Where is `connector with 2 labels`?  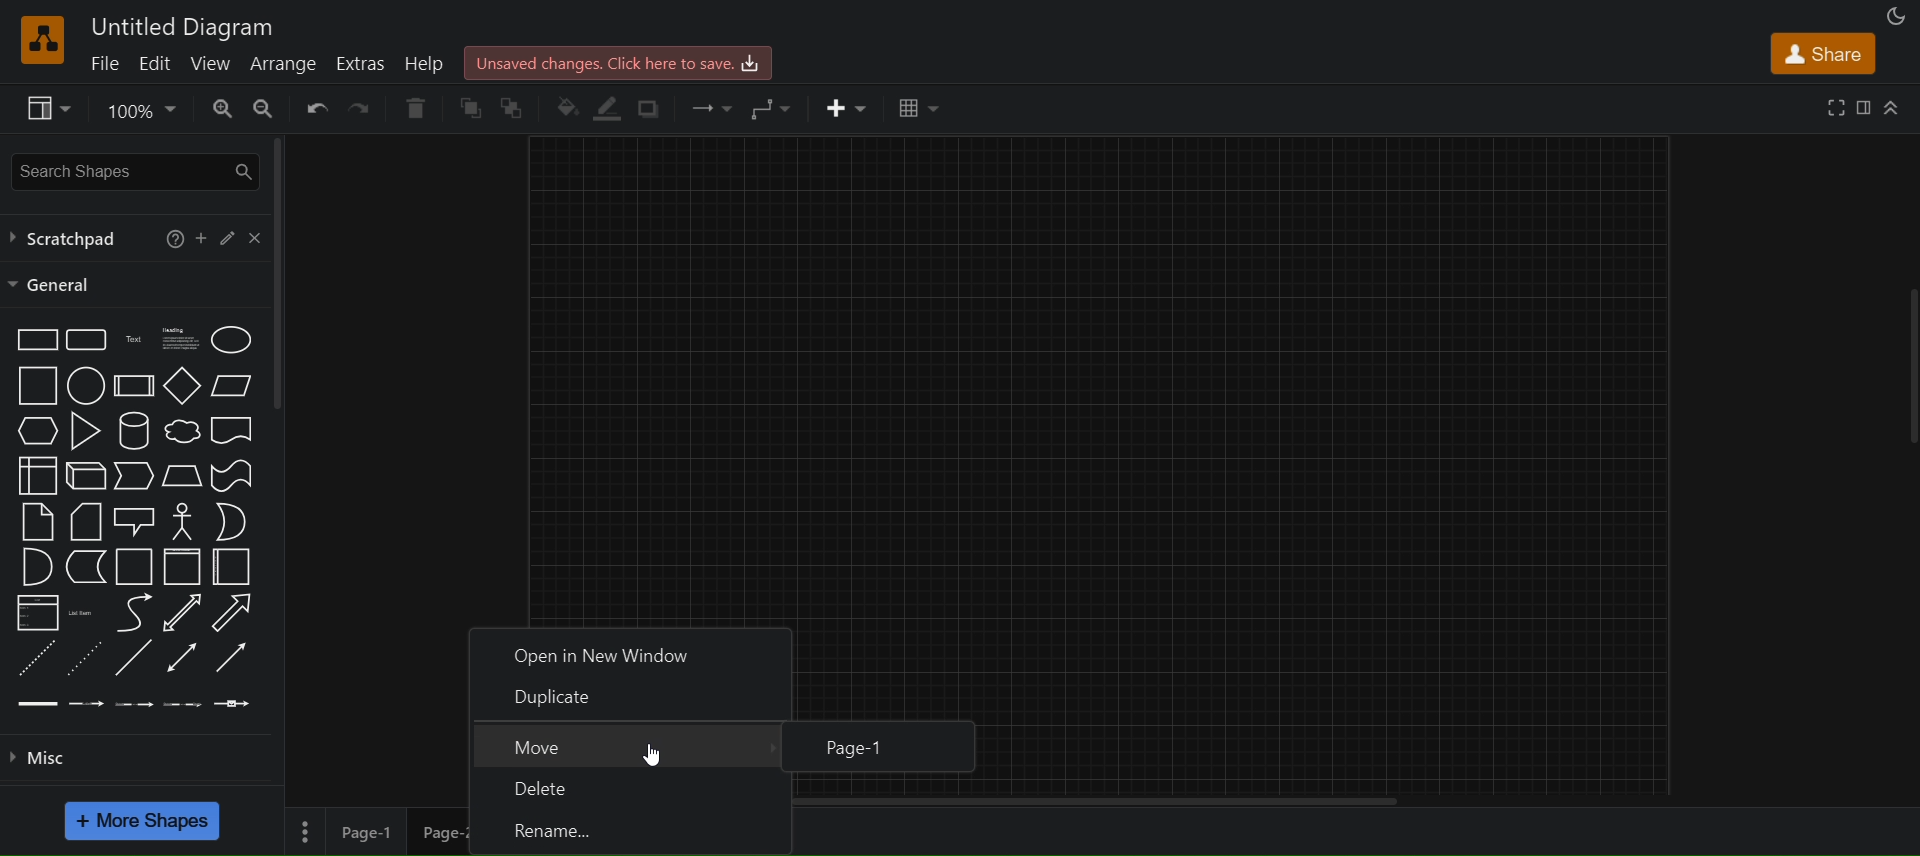
connector with 2 labels is located at coordinates (136, 701).